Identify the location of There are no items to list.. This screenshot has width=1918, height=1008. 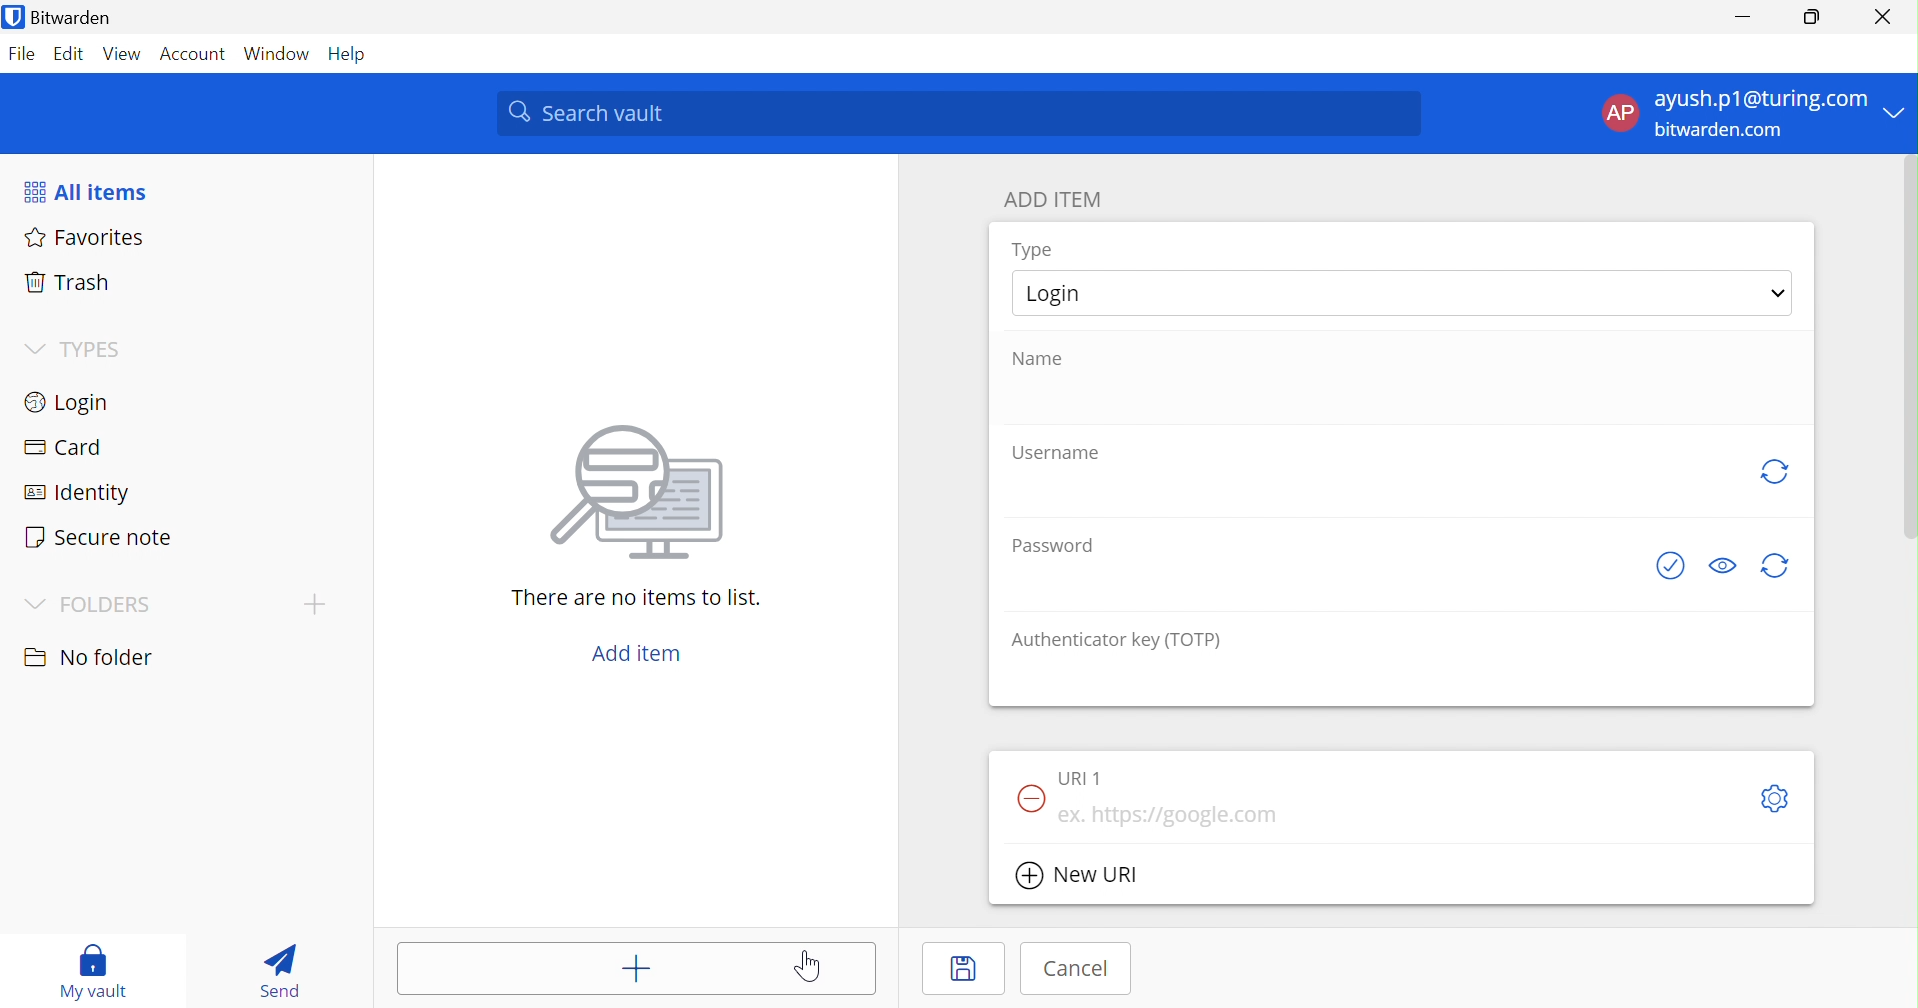
(638, 600).